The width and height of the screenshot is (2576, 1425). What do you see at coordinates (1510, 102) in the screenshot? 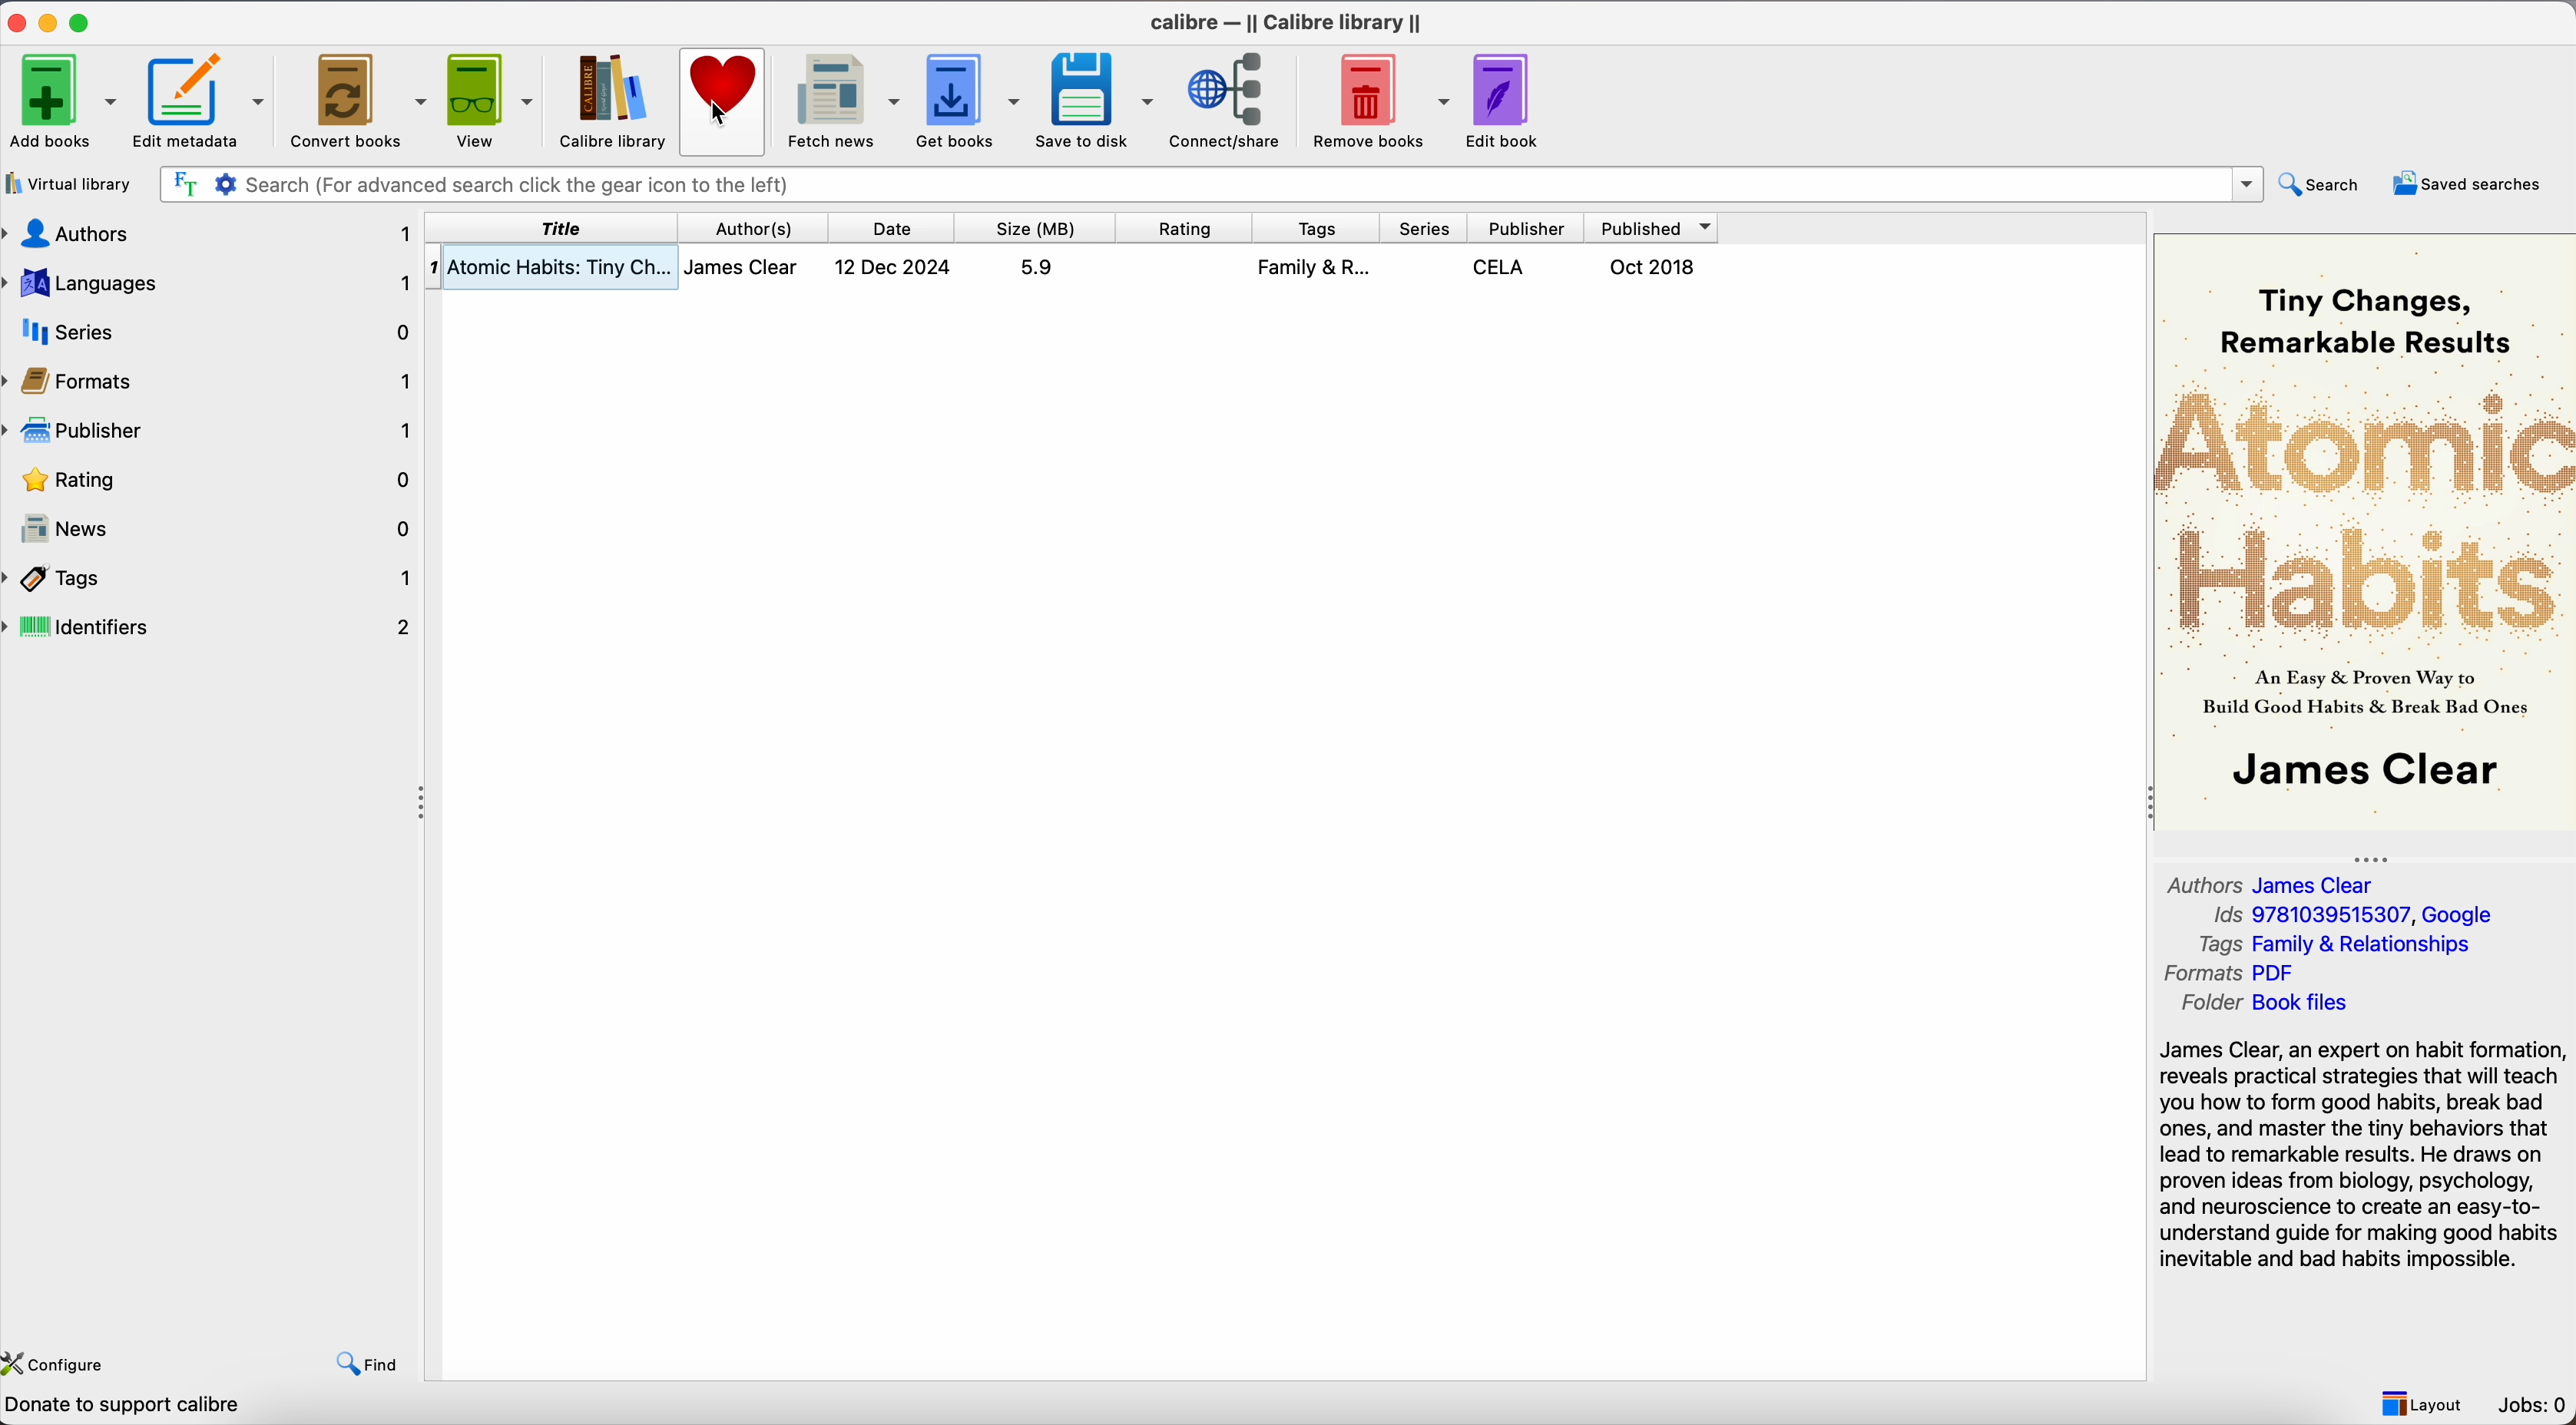
I see `edit book` at bounding box center [1510, 102].